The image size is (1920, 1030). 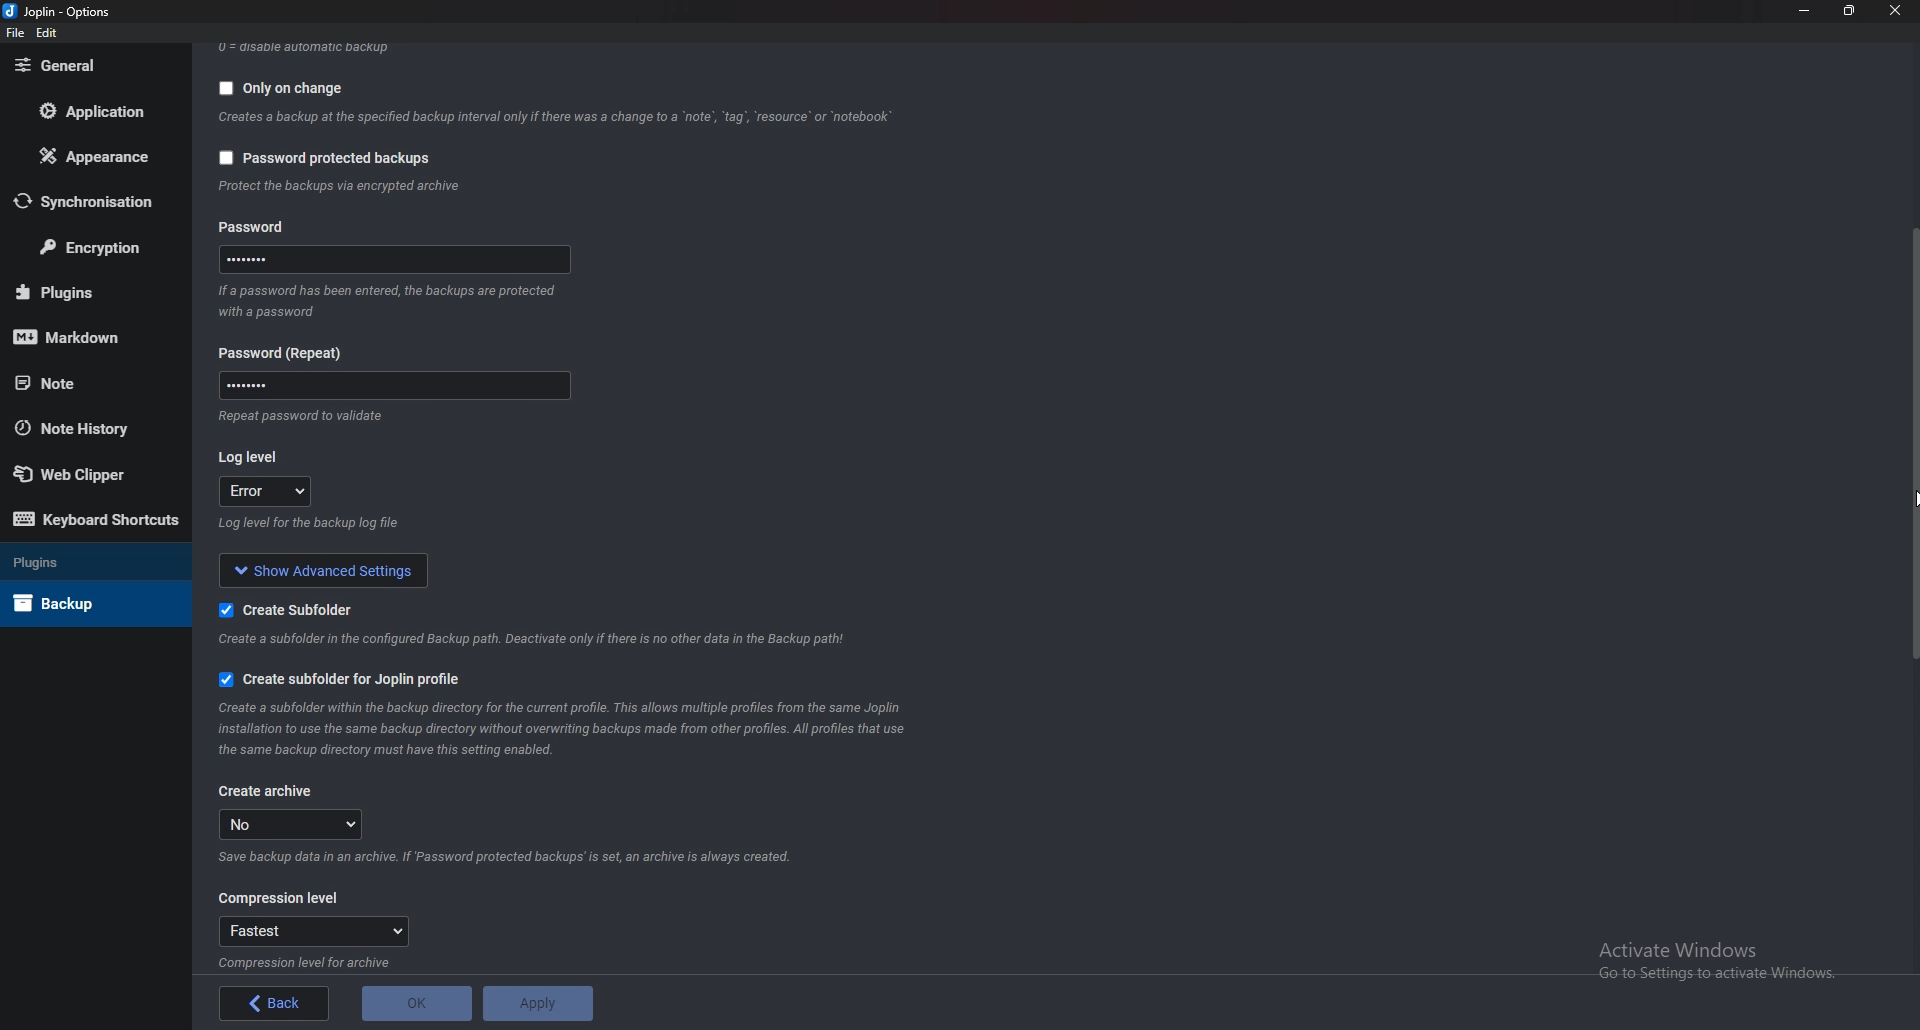 What do you see at coordinates (78, 475) in the screenshot?
I see `Web Clipper` at bounding box center [78, 475].